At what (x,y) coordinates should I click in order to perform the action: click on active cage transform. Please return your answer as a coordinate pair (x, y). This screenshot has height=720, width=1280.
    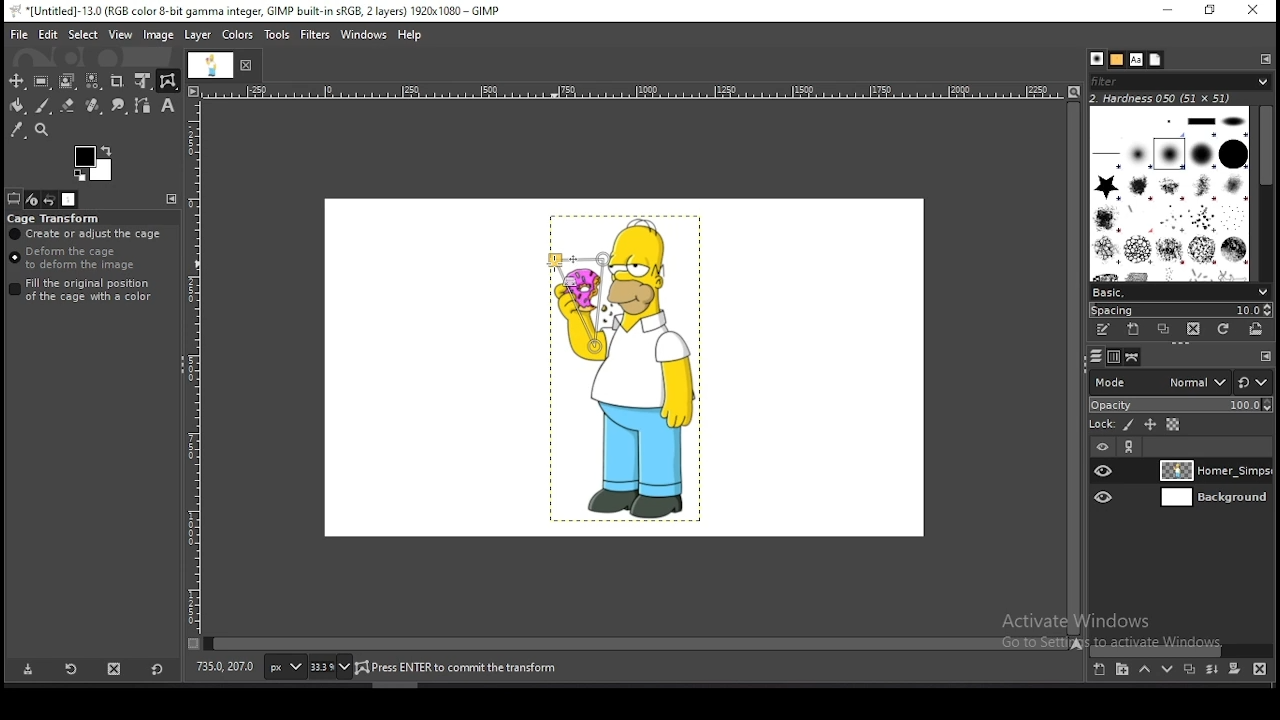
    Looking at the image, I should click on (580, 303).